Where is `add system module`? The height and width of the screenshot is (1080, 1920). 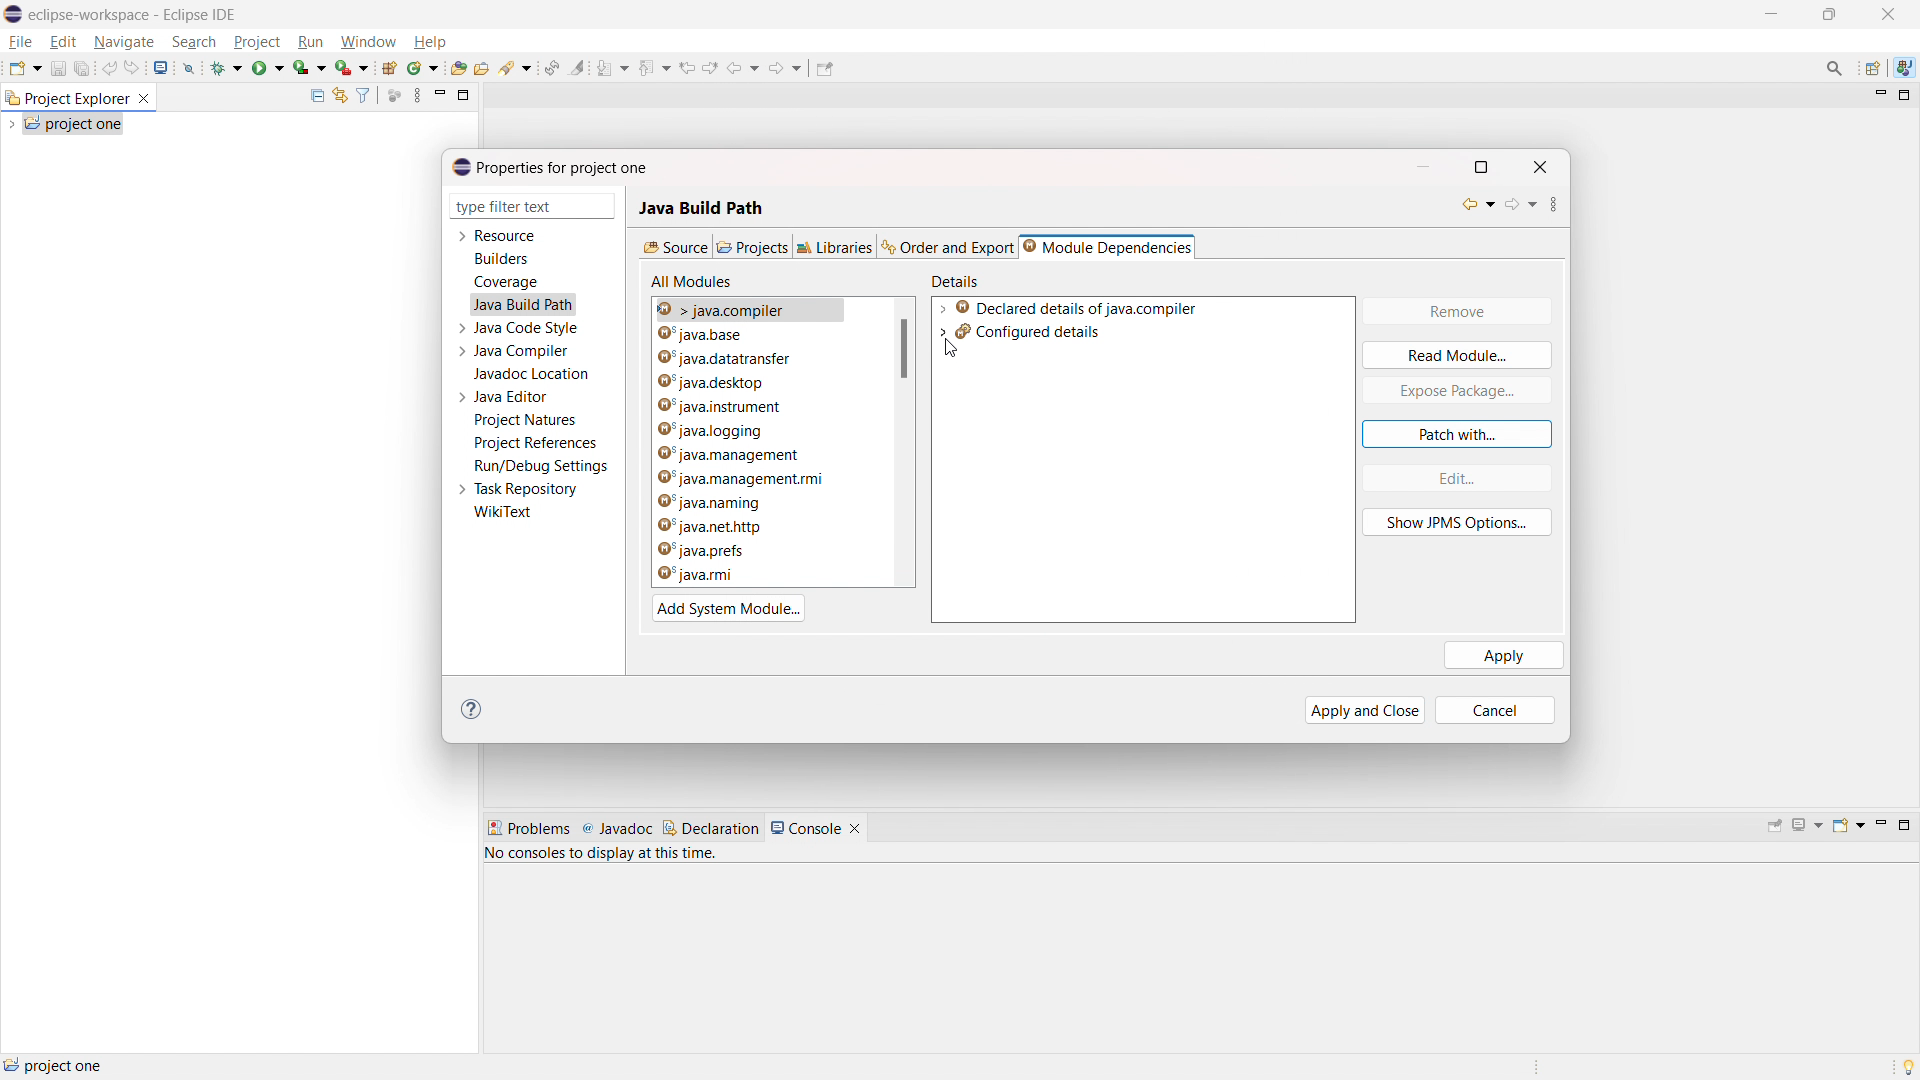
add system module is located at coordinates (729, 608).